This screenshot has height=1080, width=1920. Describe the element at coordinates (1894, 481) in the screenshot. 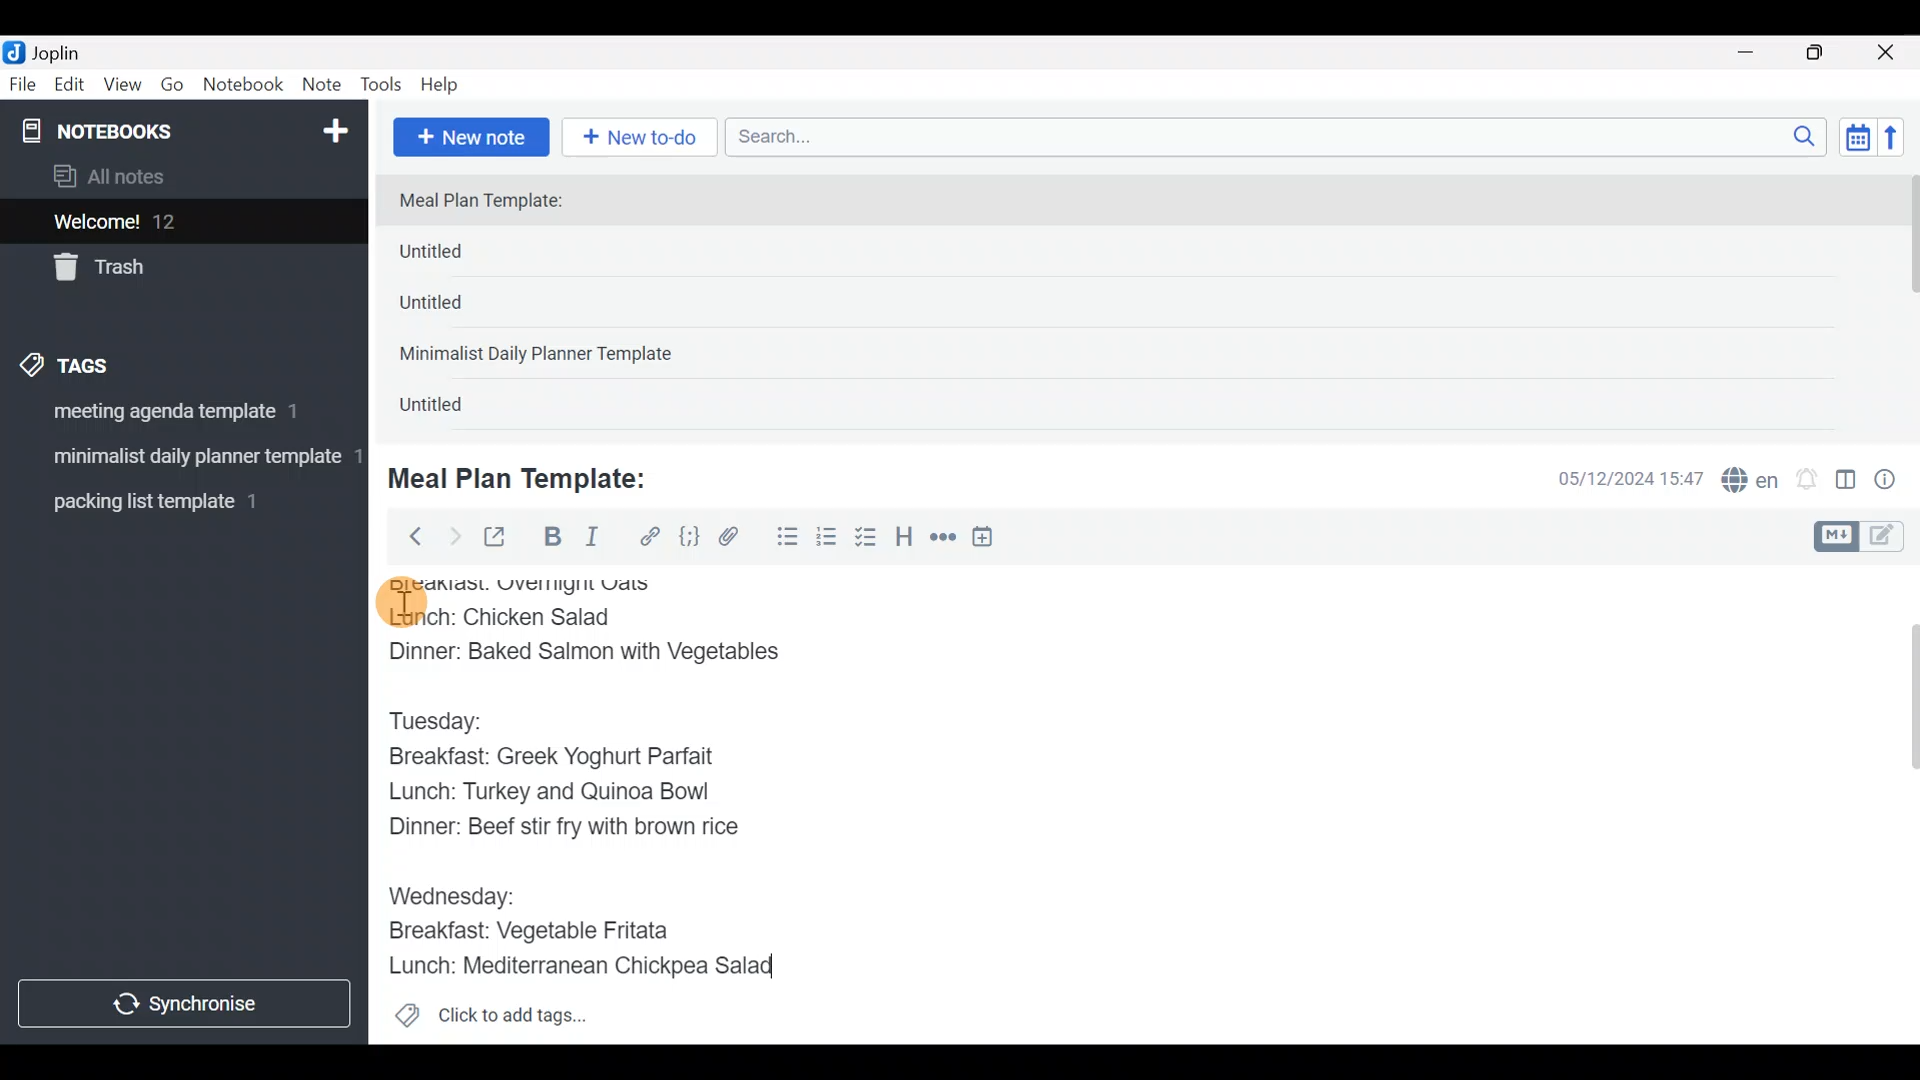

I see `Note properties` at that location.